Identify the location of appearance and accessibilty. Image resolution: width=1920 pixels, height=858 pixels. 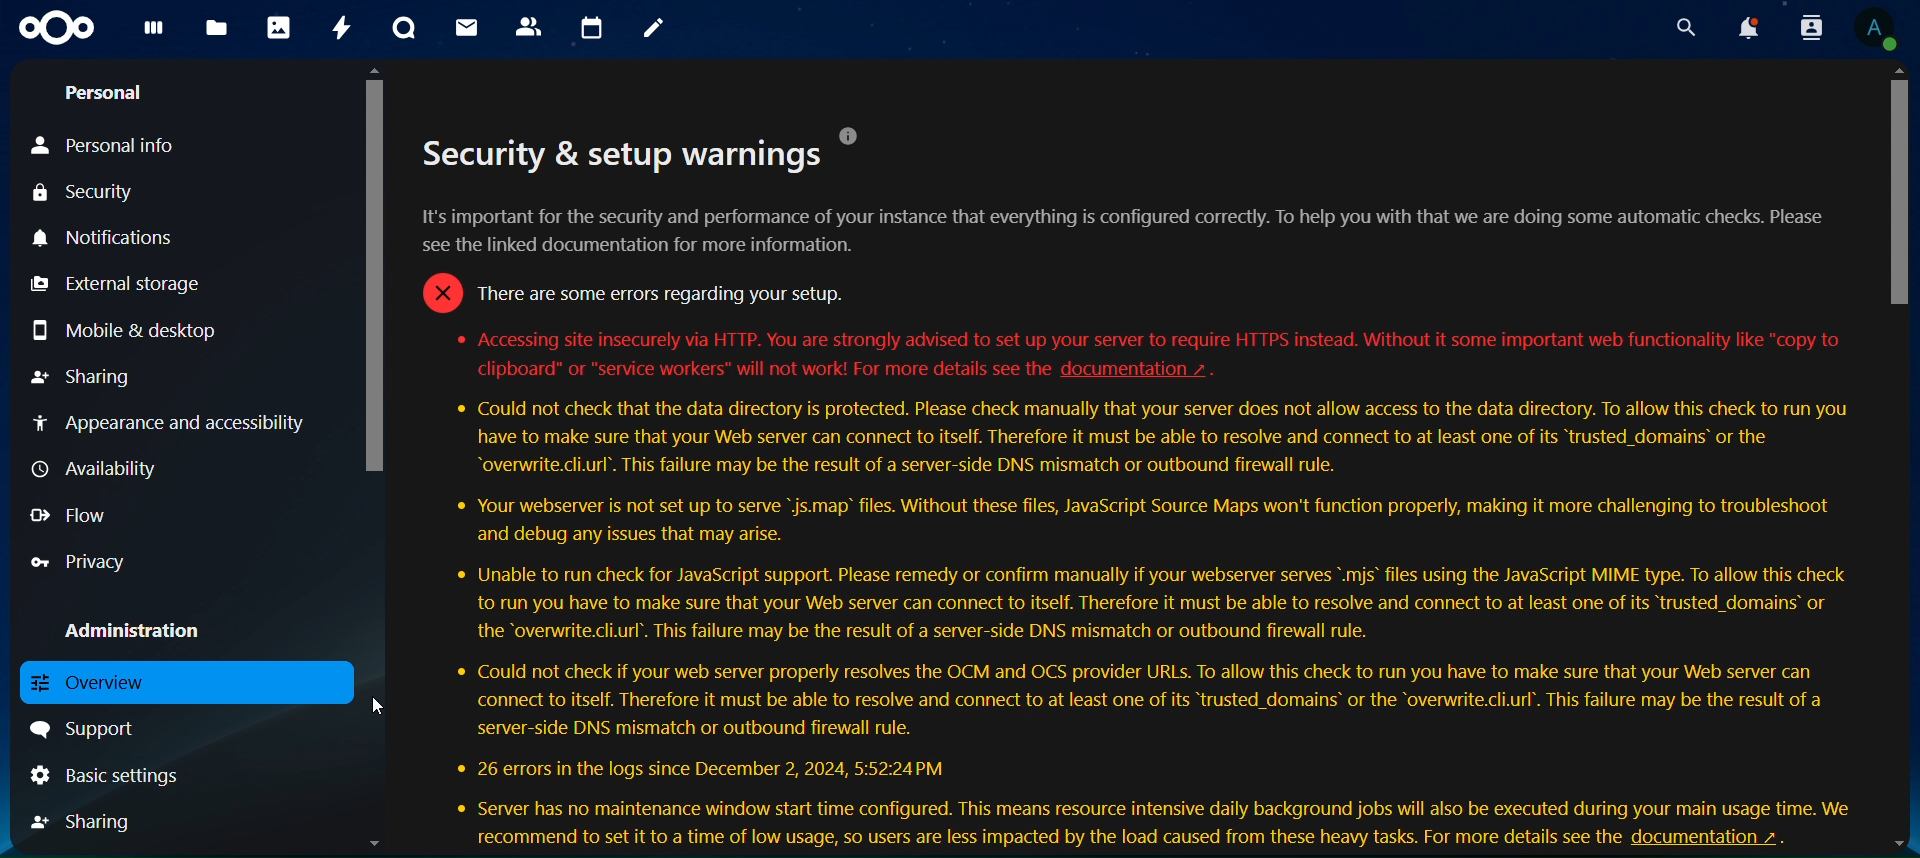
(175, 423).